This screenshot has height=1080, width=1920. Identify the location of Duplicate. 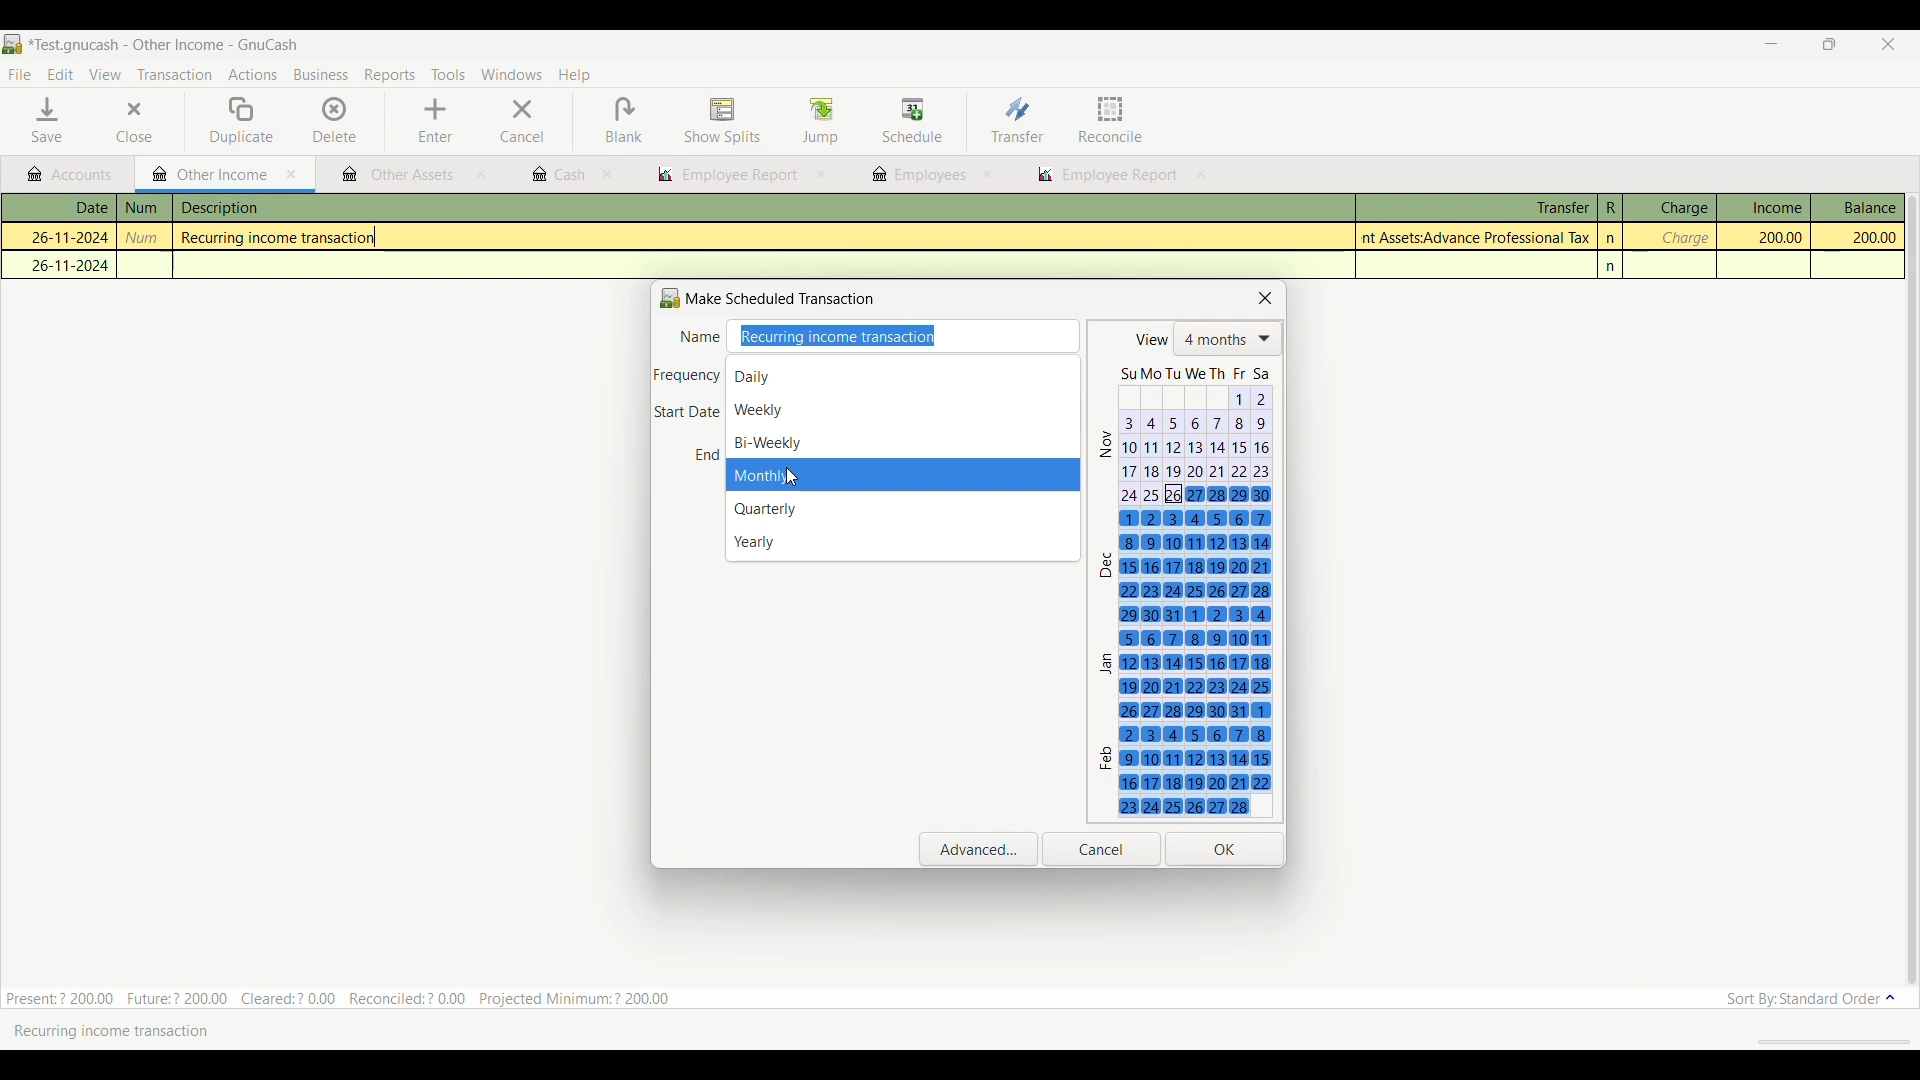
(242, 121).